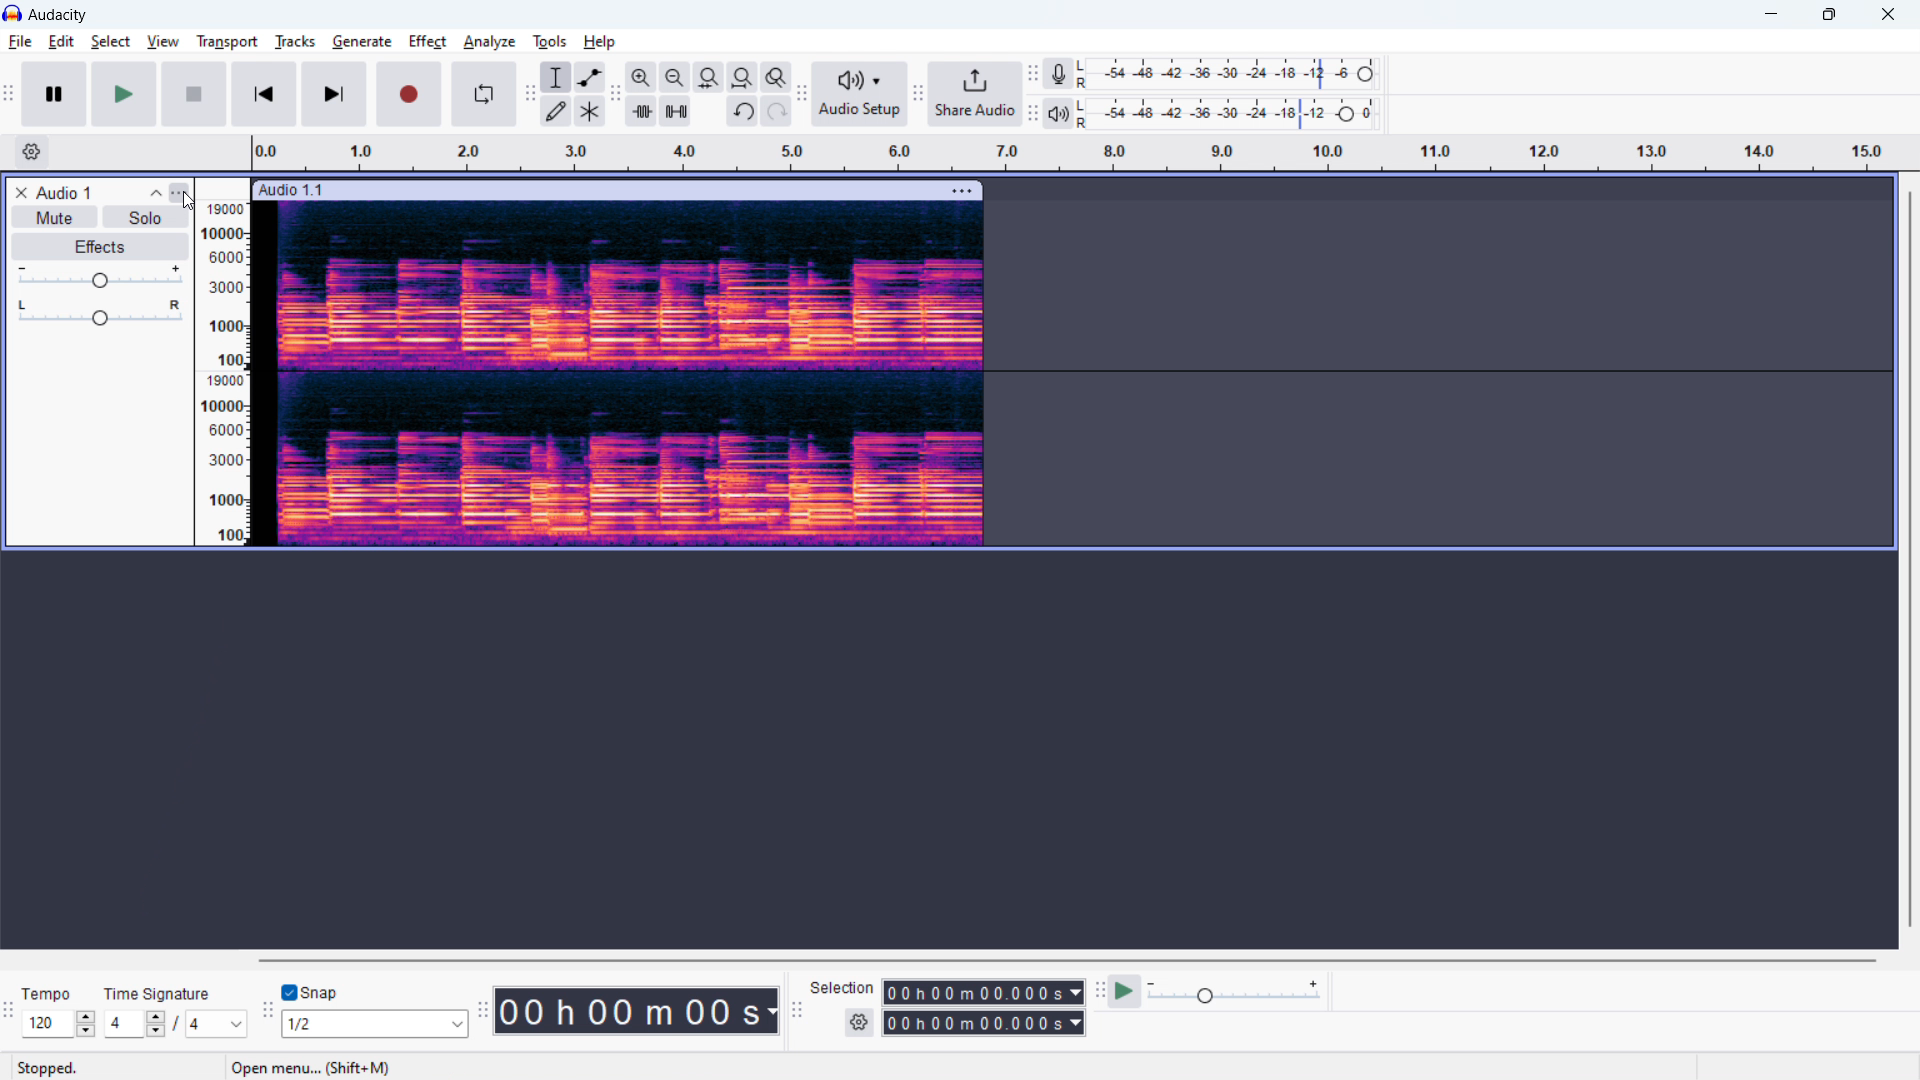 The height and width of the screenshot is (1080, 1920). What do you see at coordinates (530, 95) in the screenshot?
I see `tools toolbar` at bounding box center [530, 95].